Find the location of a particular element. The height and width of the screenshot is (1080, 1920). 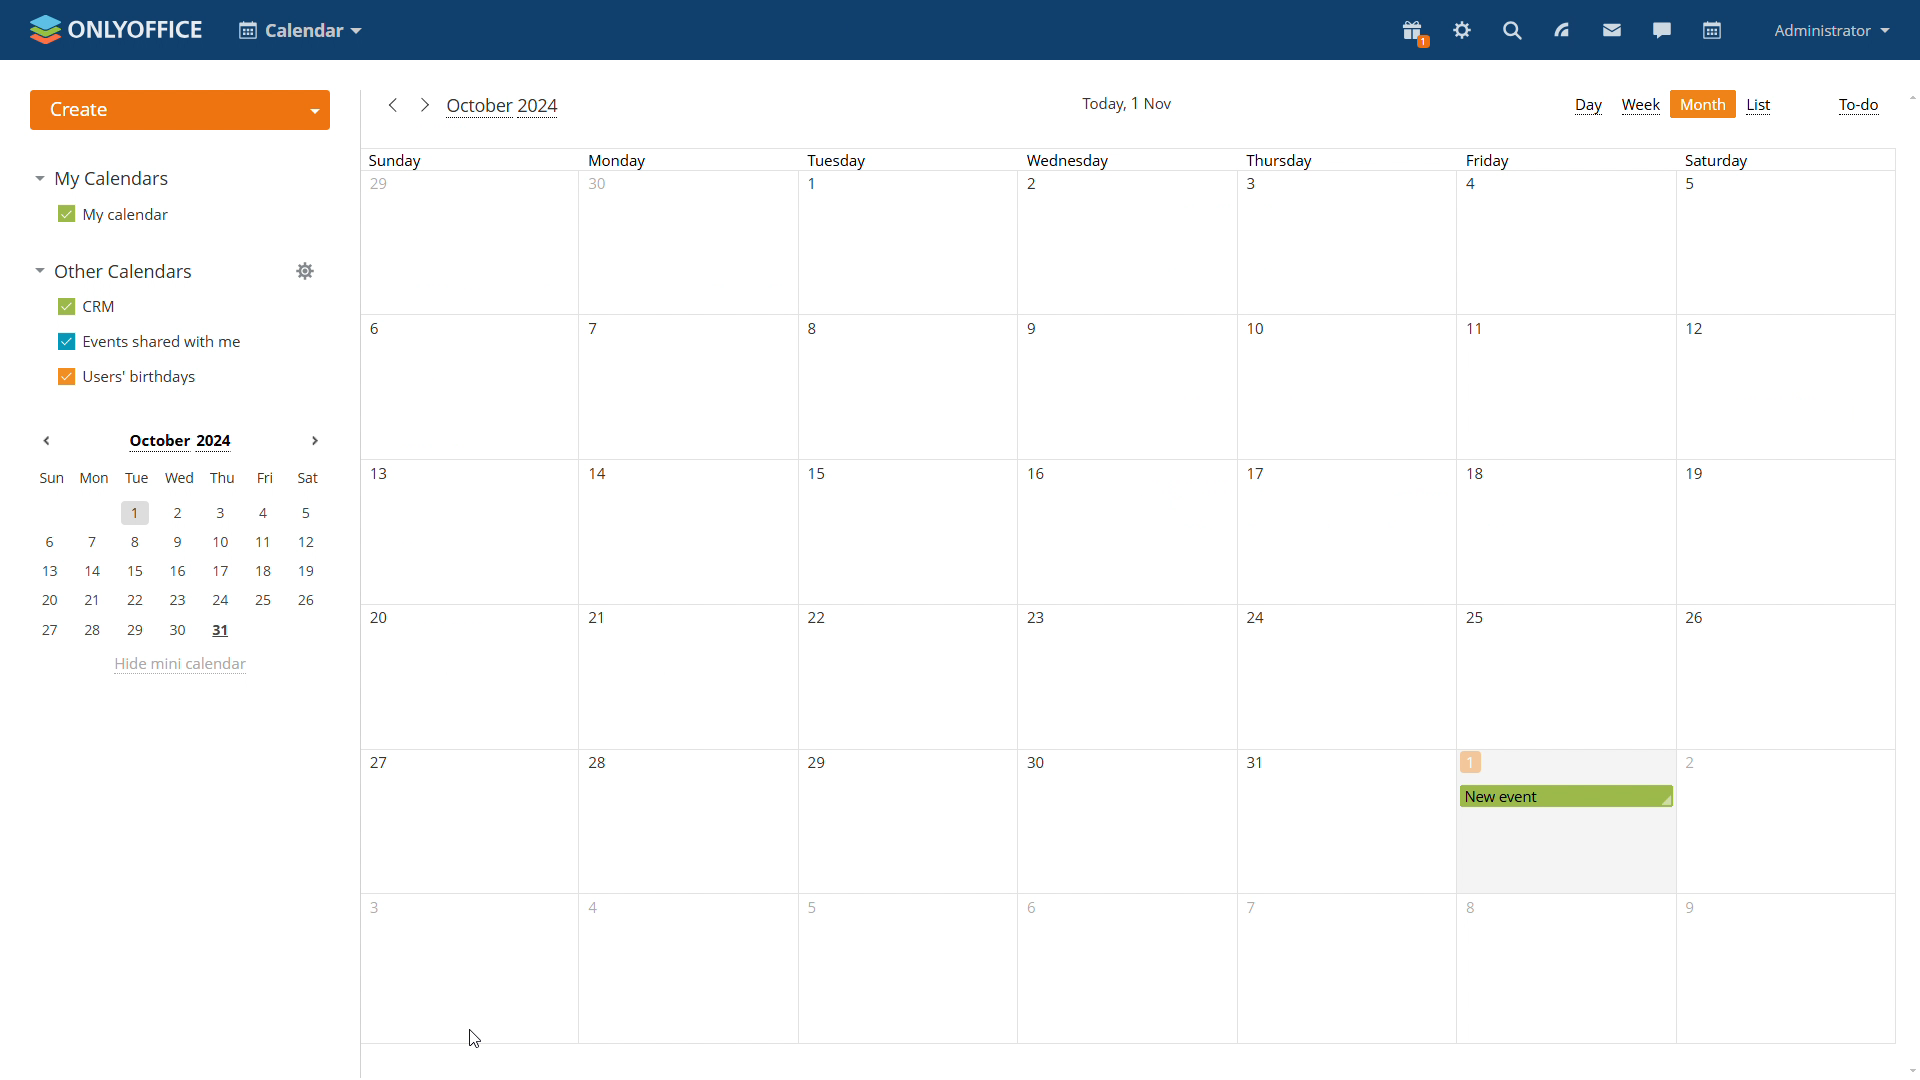

Thursday is located at coordinates (1347, 596).